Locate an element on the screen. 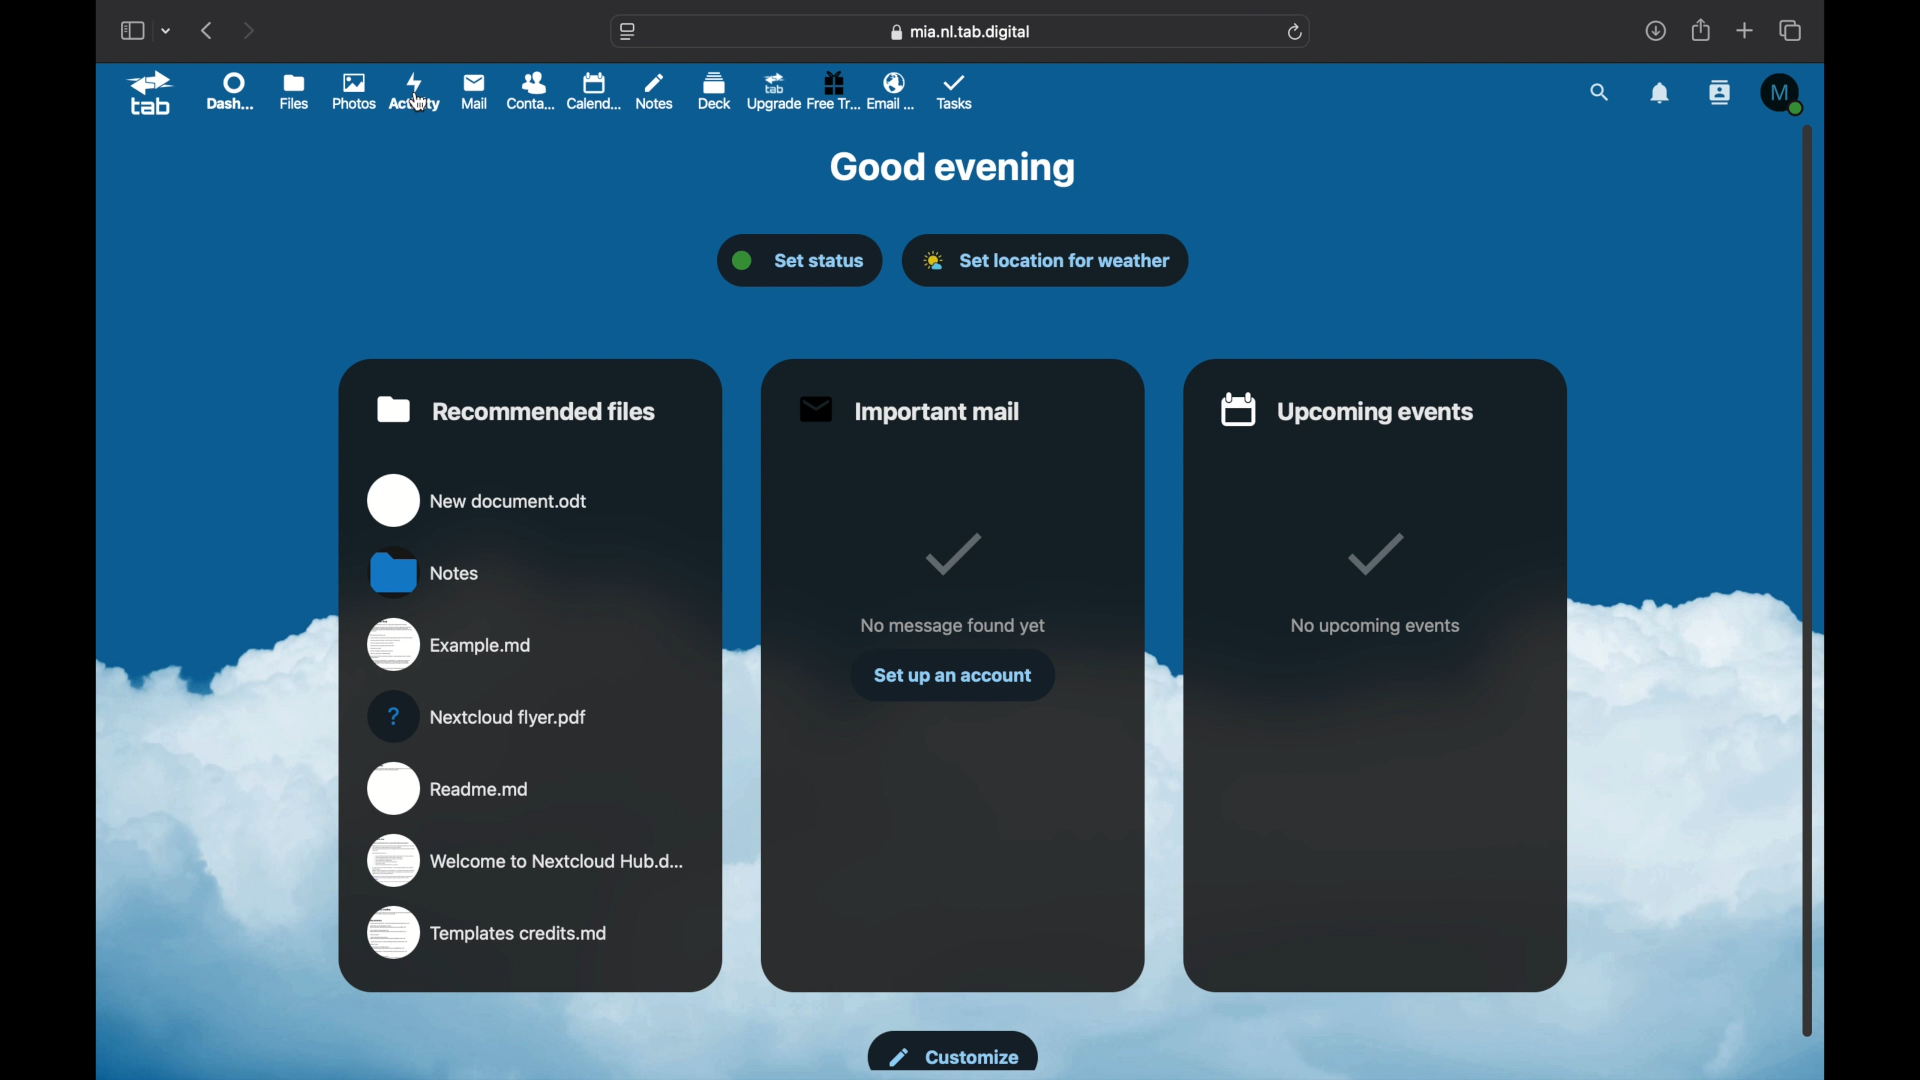 This screenshot has width=1920, height=1080. website settings is located at coordinates (628, 32).